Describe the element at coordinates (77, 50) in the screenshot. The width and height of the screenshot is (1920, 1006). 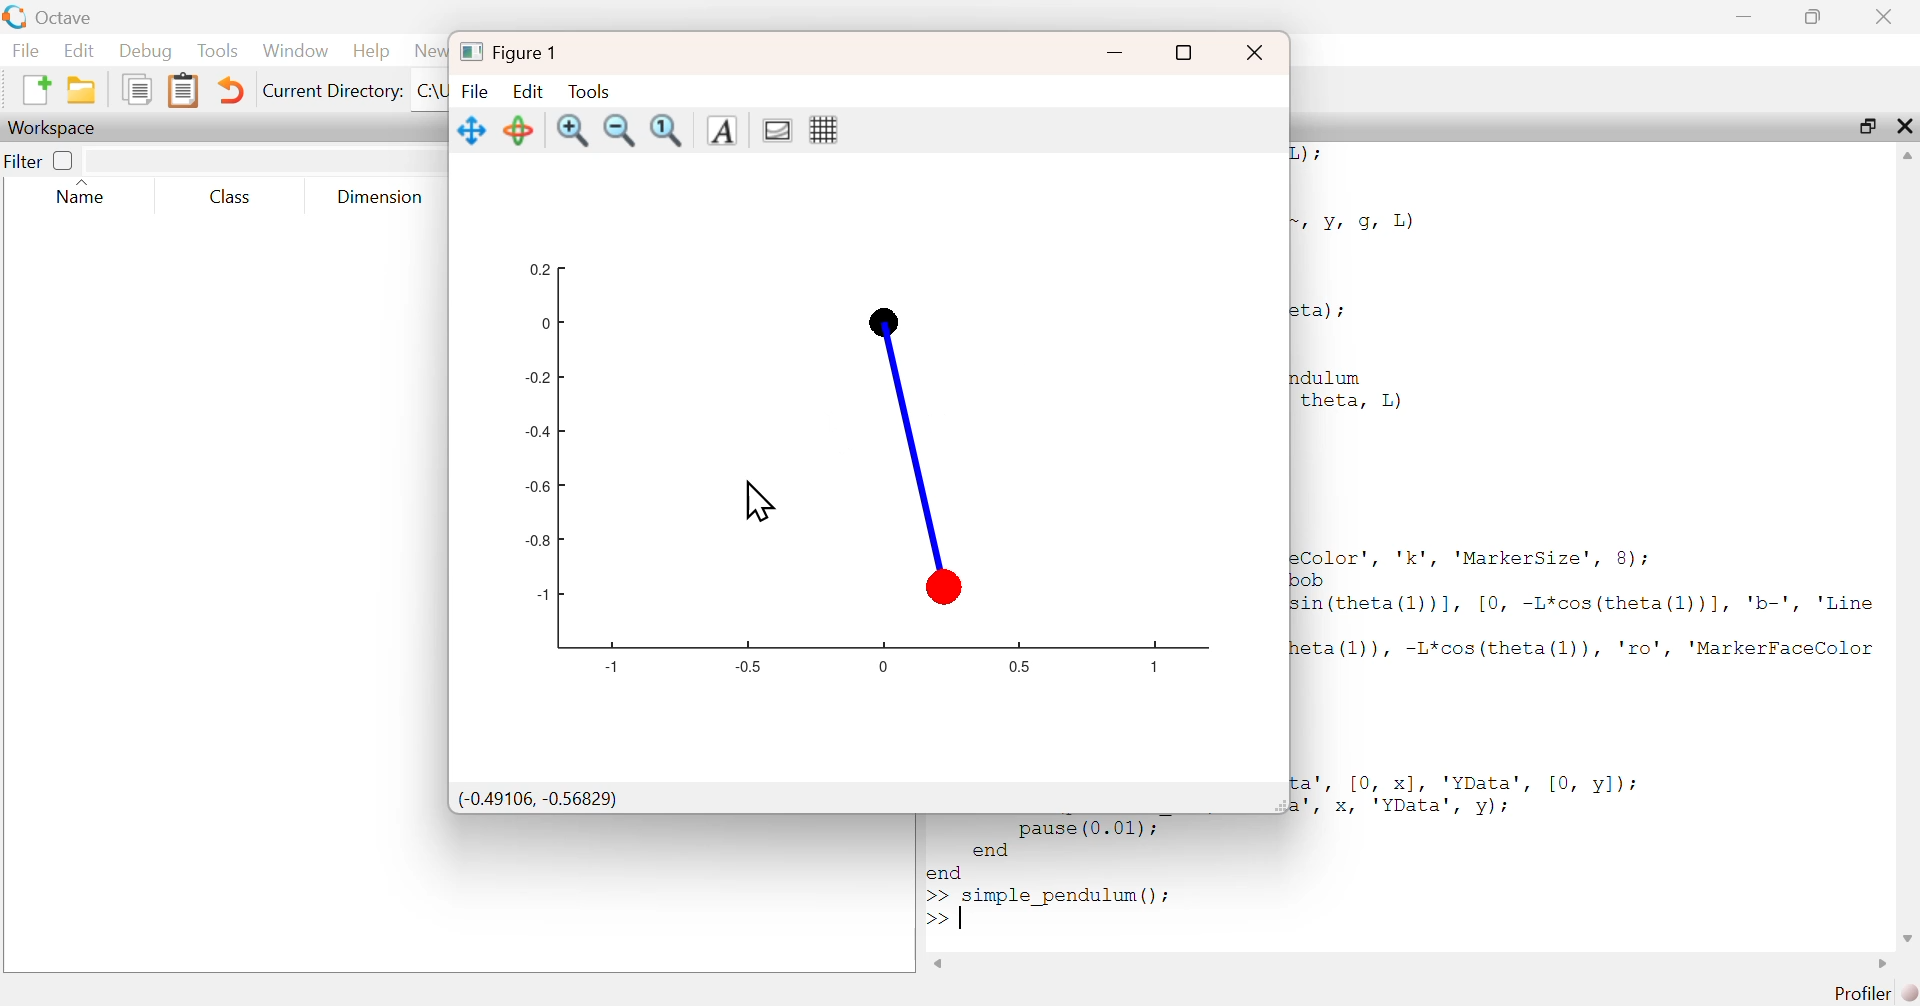
I see `Edit` at that location.